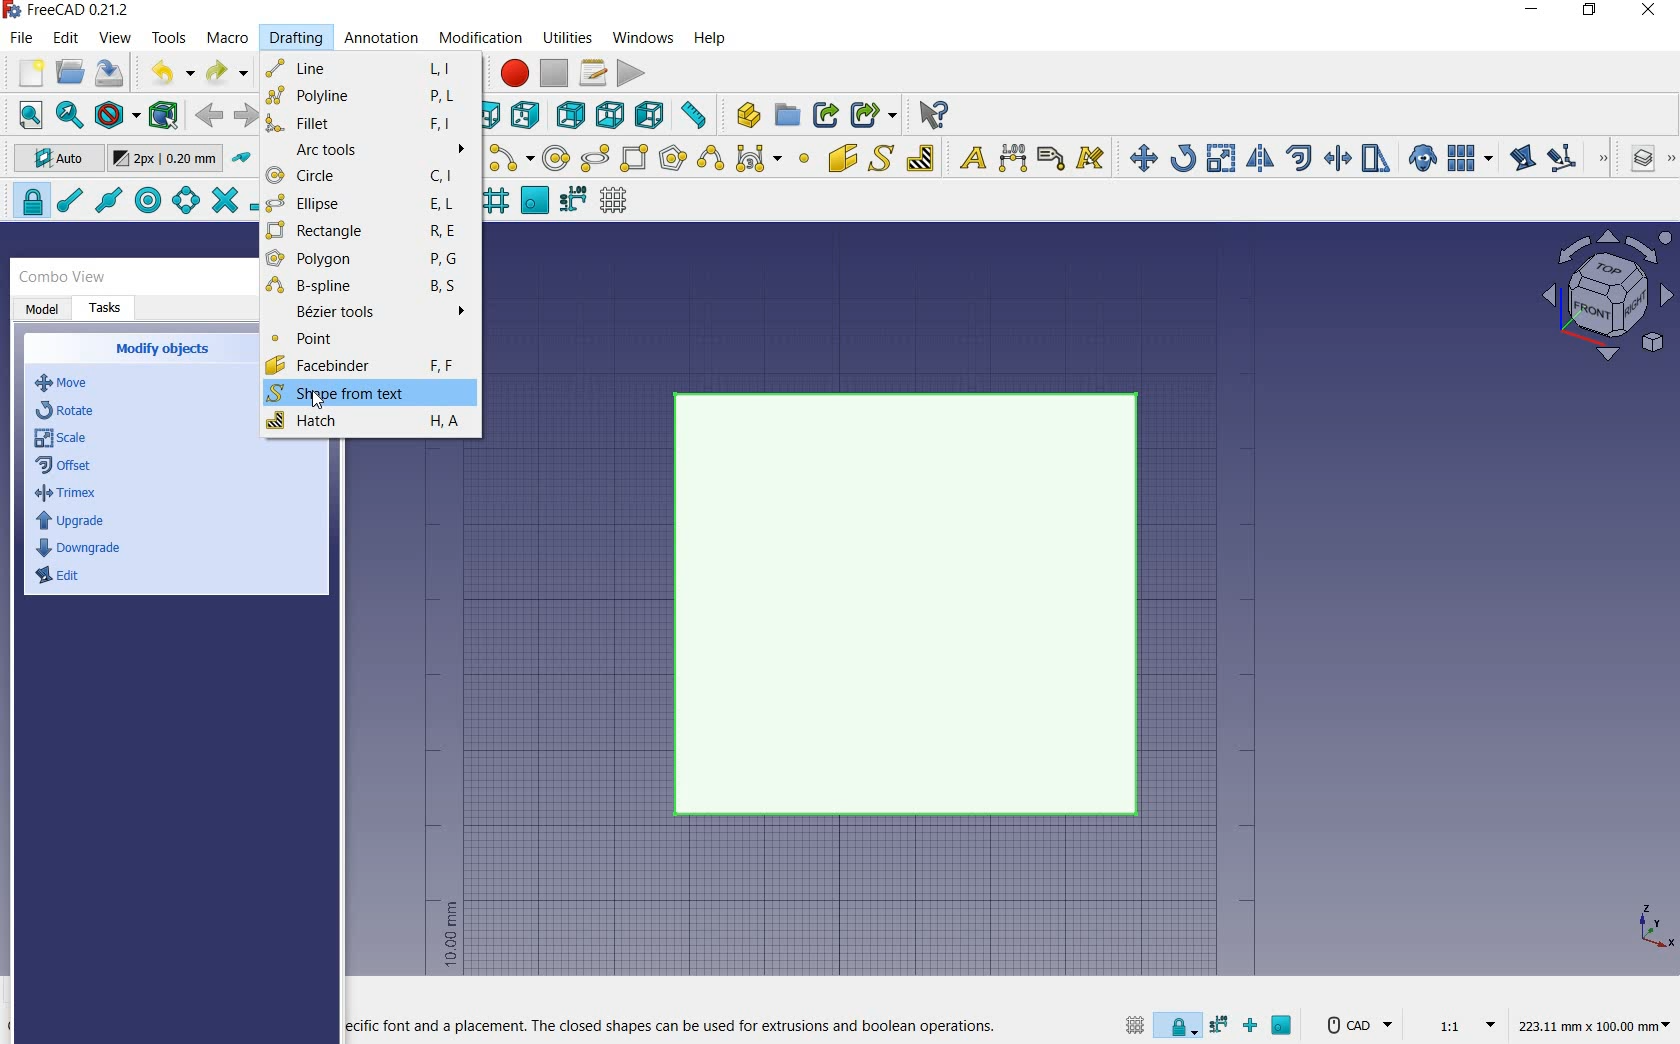  What do you see at coordinates (68, 201) in the screenshot?
I see `snap endpoint` at bounding box center [68, 201].